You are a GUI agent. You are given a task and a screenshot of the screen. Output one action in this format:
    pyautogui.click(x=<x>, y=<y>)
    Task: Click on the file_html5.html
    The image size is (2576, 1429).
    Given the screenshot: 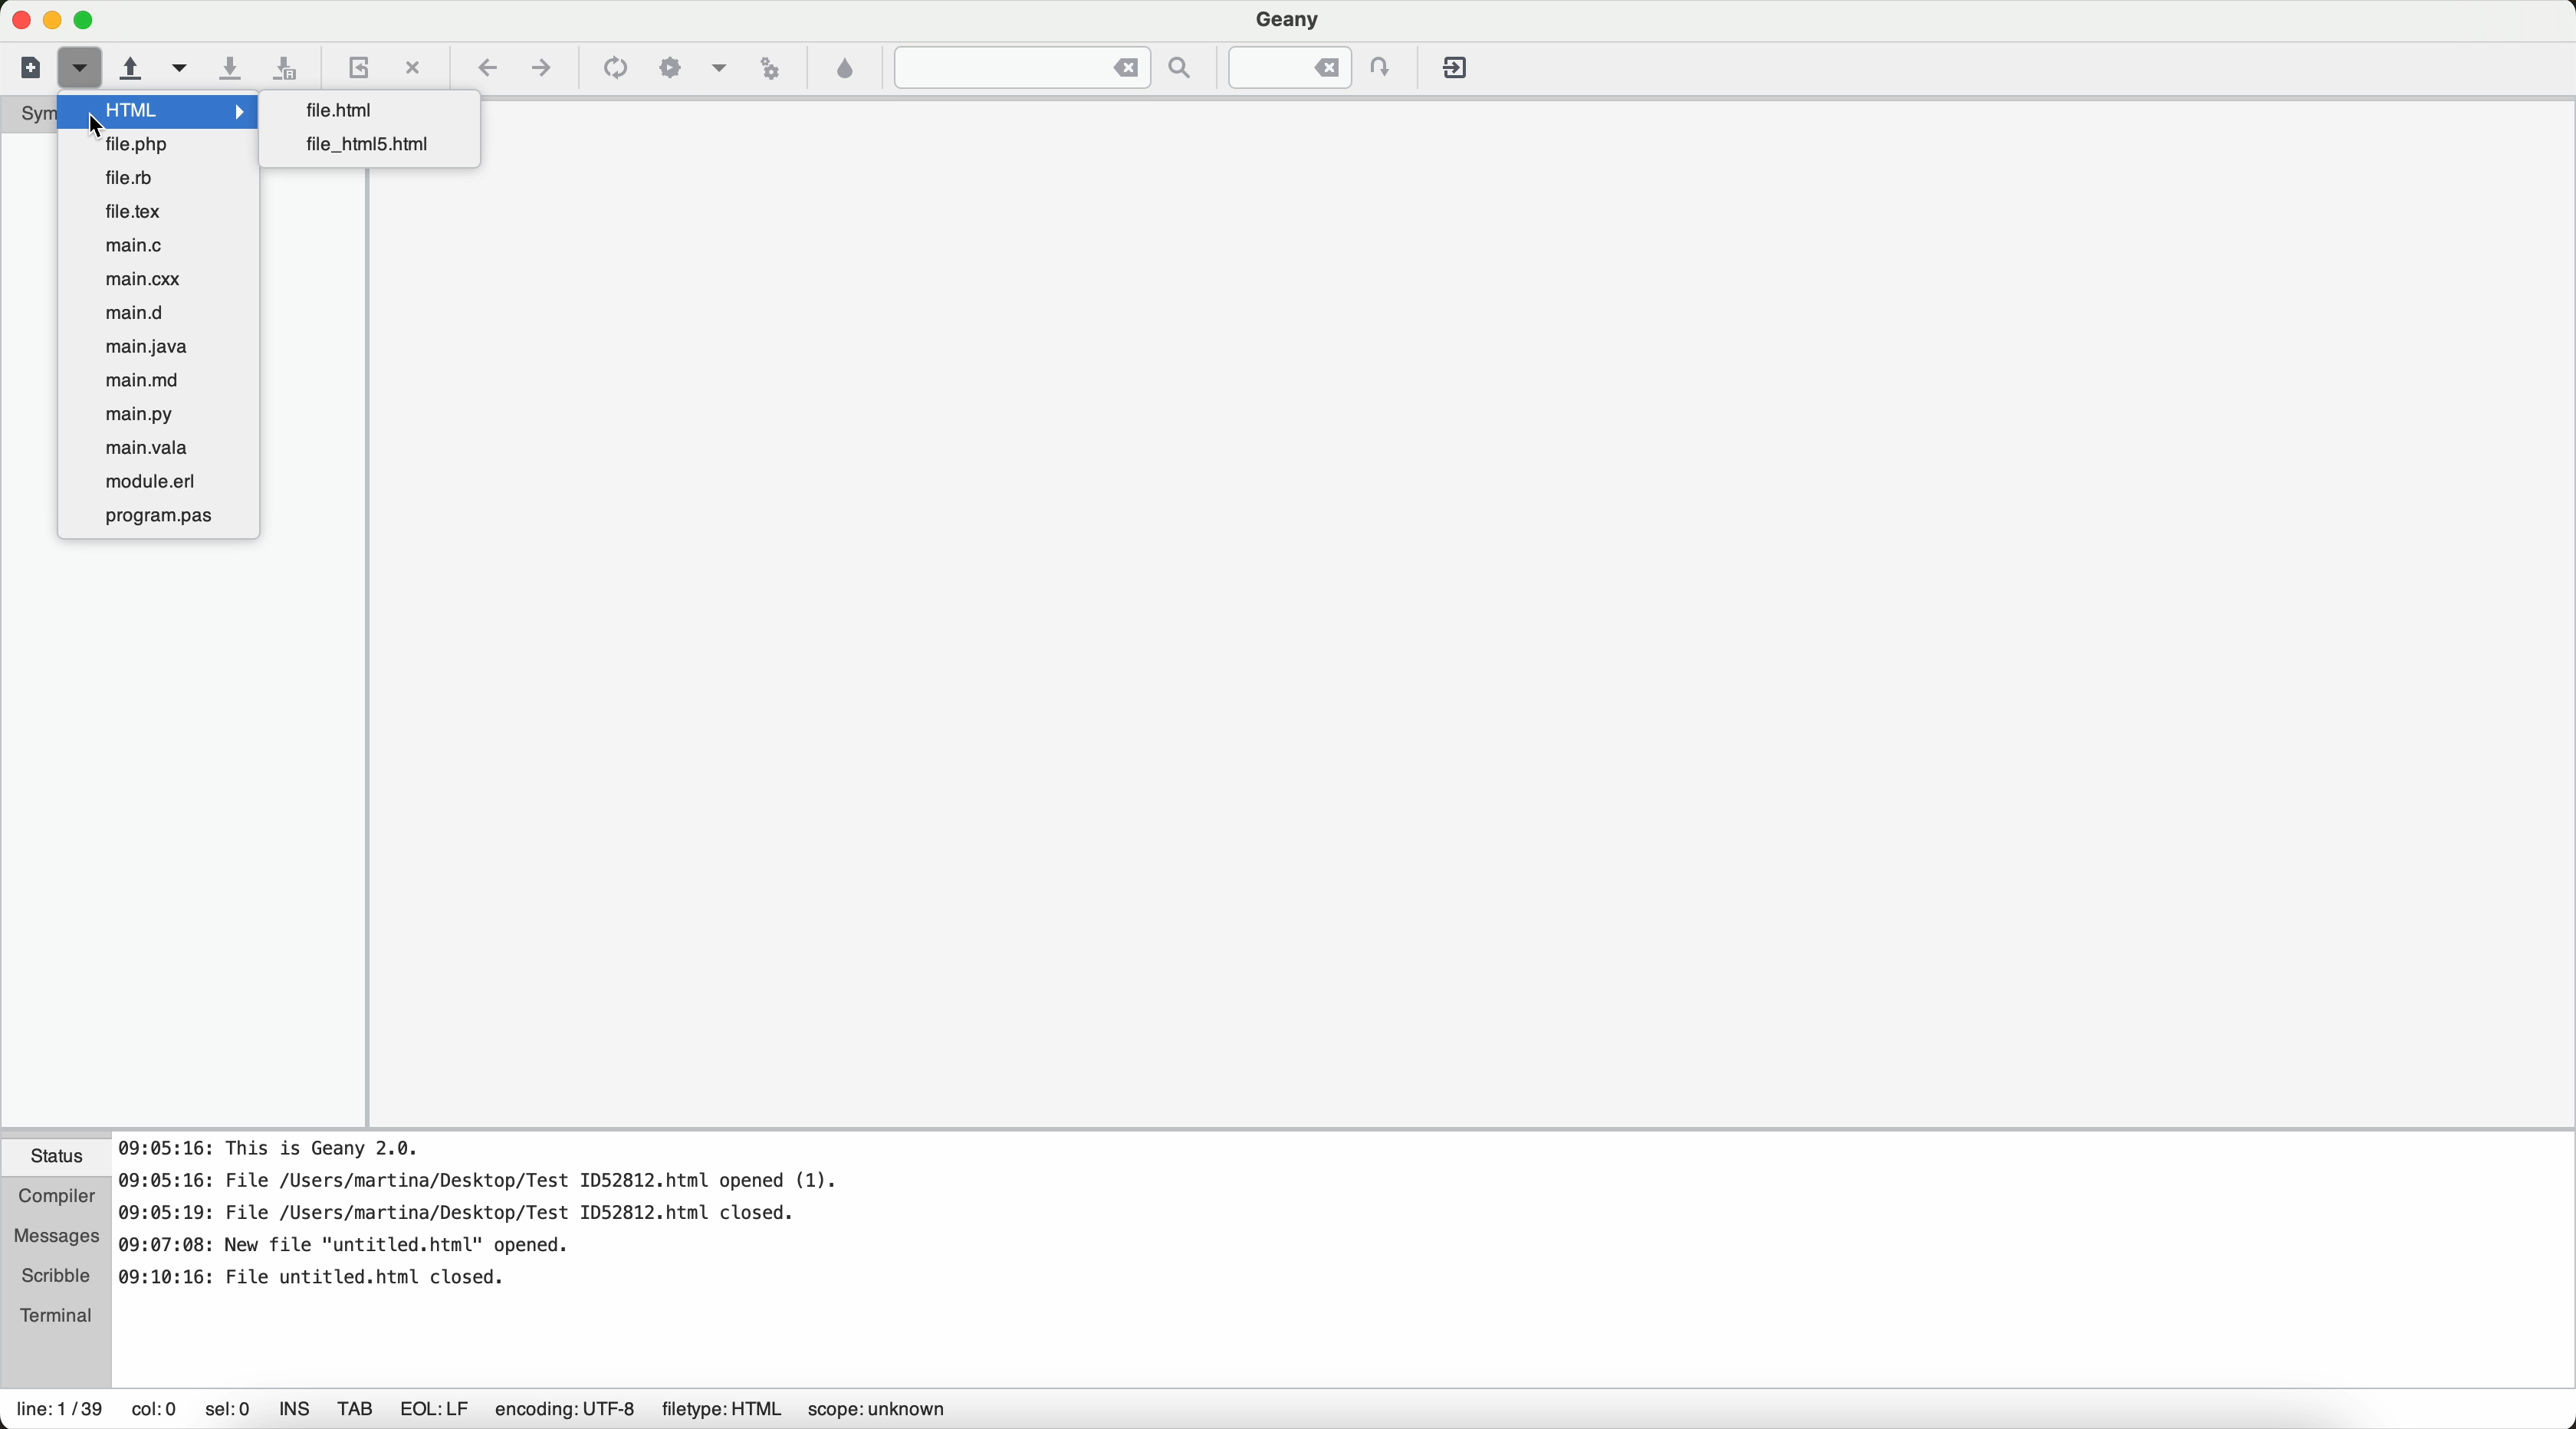 What is the action you would take?
    pyautogui.click(x=371, y=147)
    